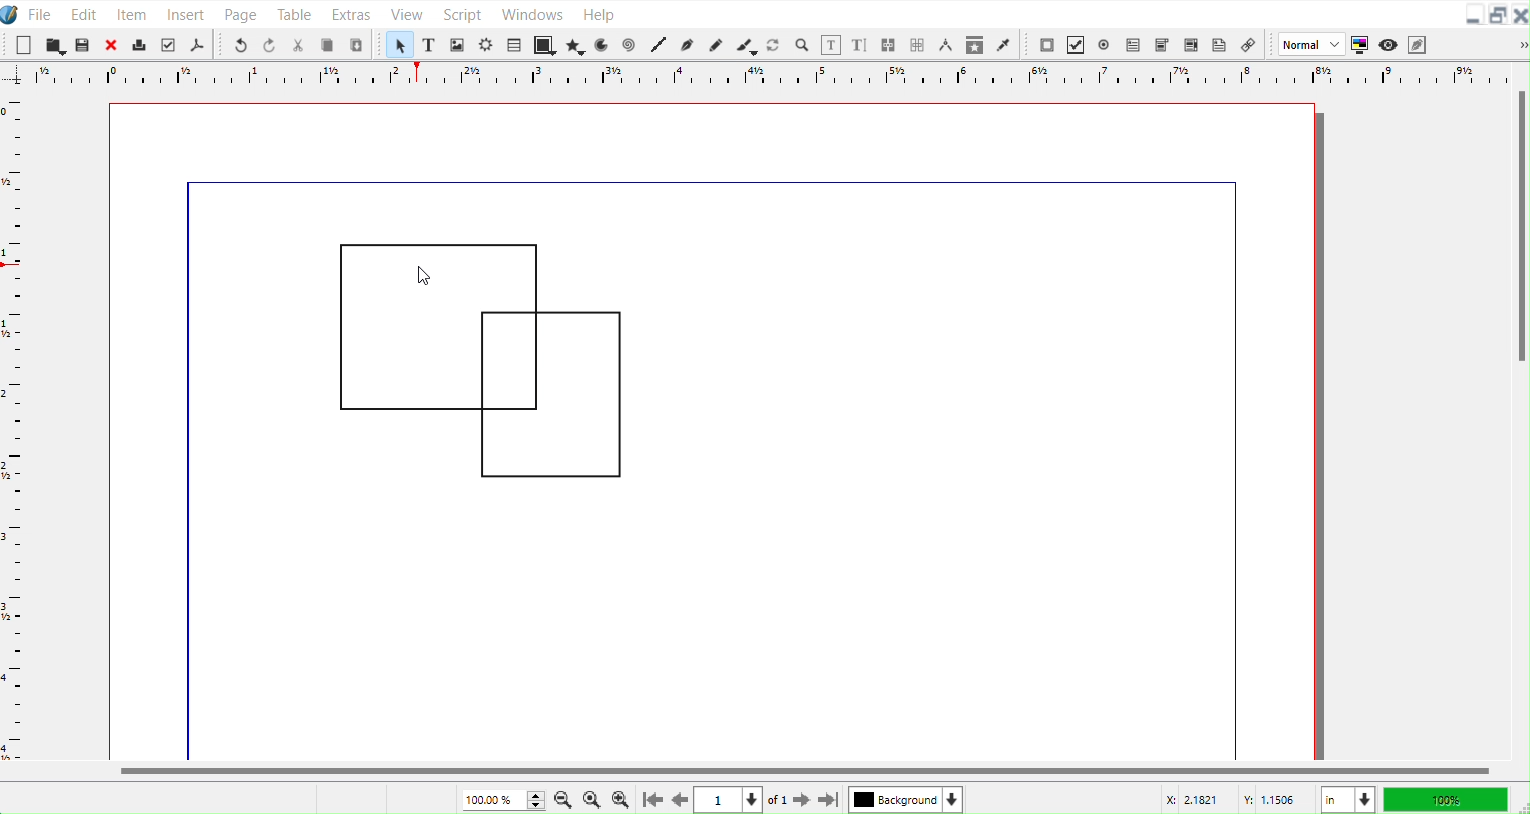  Describe the element at coordinates (592, 799) in the screenshot. I see `Zoom to 100%` at that location.